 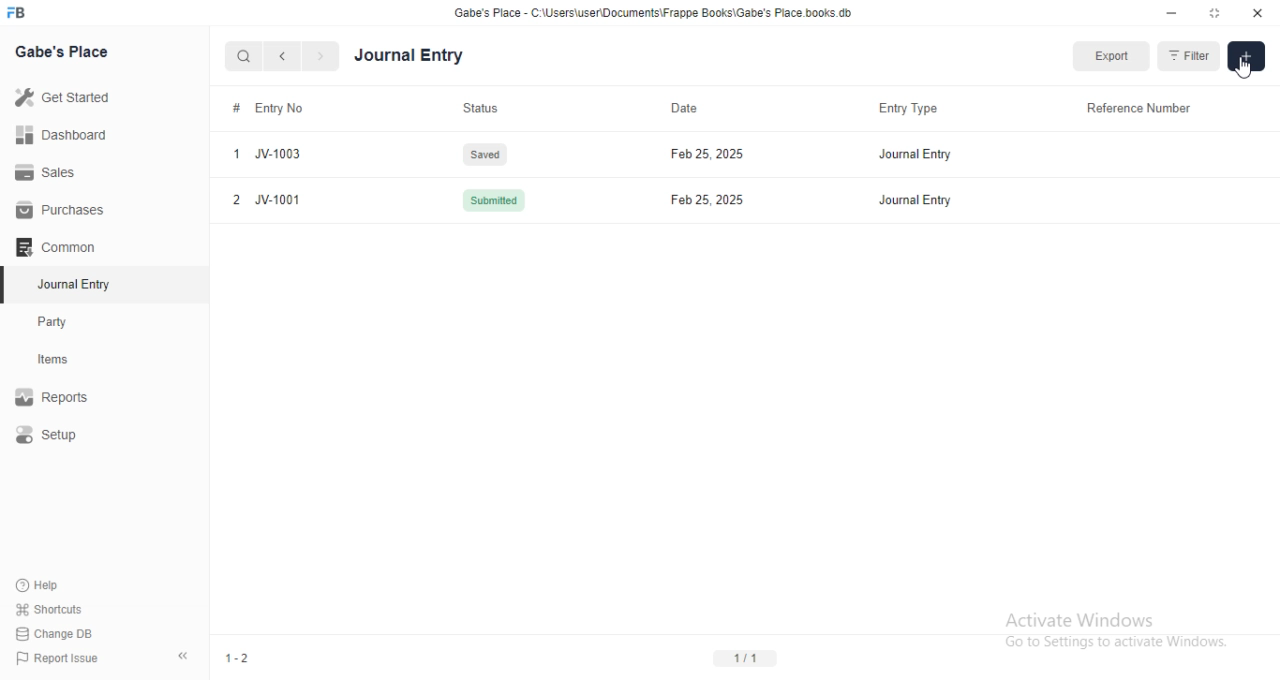 What do you see at coordinates (714, 200) in the screenshot?
I see `Feb 25, 2025` at bounding box center [714, 200].